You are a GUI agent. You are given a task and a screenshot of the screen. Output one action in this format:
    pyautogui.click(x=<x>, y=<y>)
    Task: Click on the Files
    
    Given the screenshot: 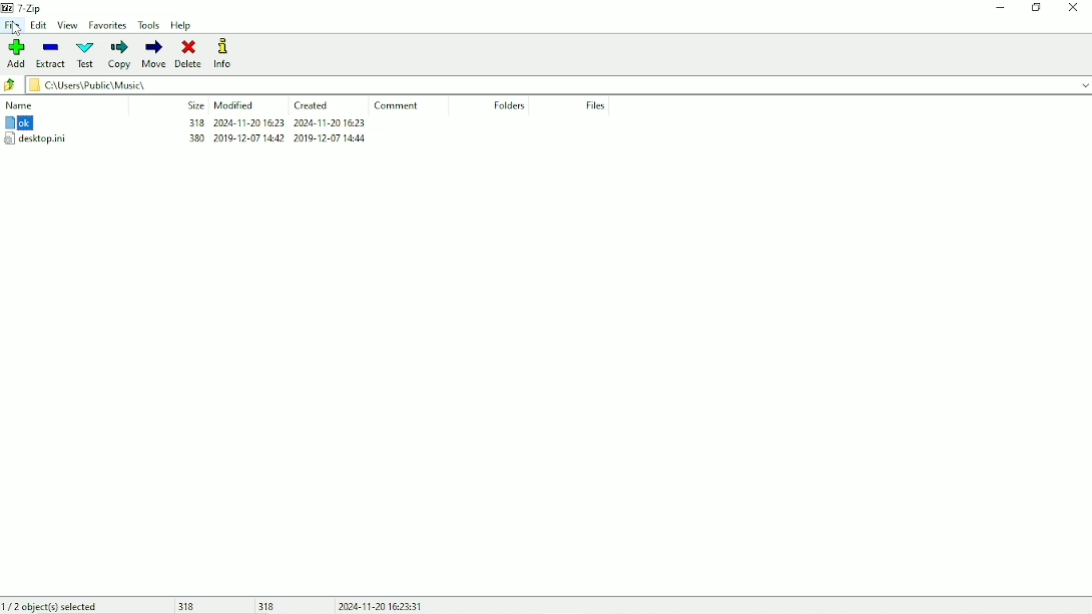 What is the action you would take?
    pyautogui.click(x=596, y=106)
    